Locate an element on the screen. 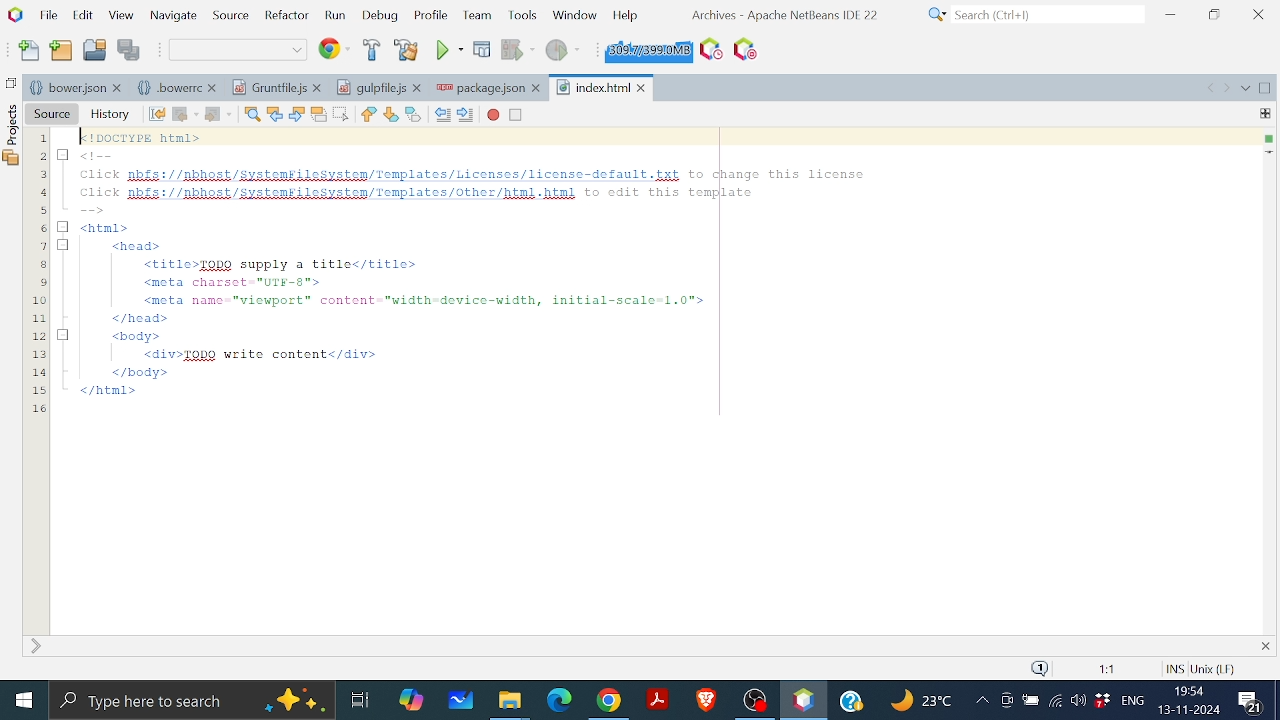 The image size is (1280, 720). Team is located at coordinates (475, 16).